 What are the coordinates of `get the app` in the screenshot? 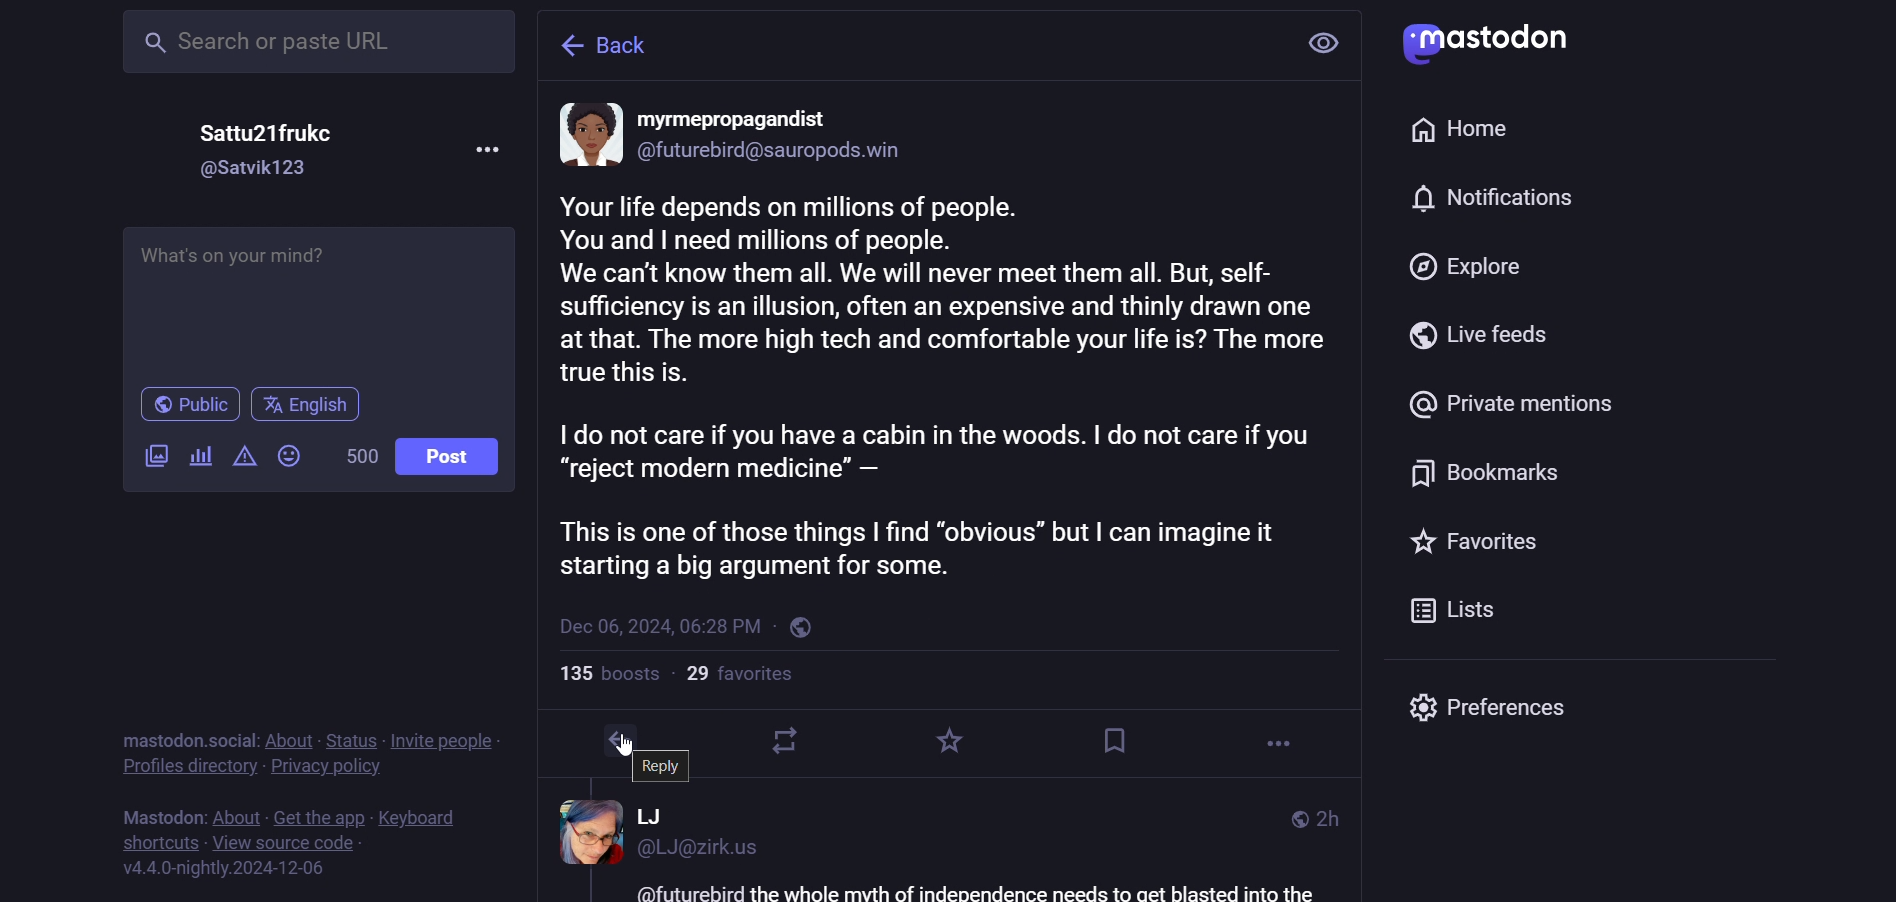 It's located at (316, 817).